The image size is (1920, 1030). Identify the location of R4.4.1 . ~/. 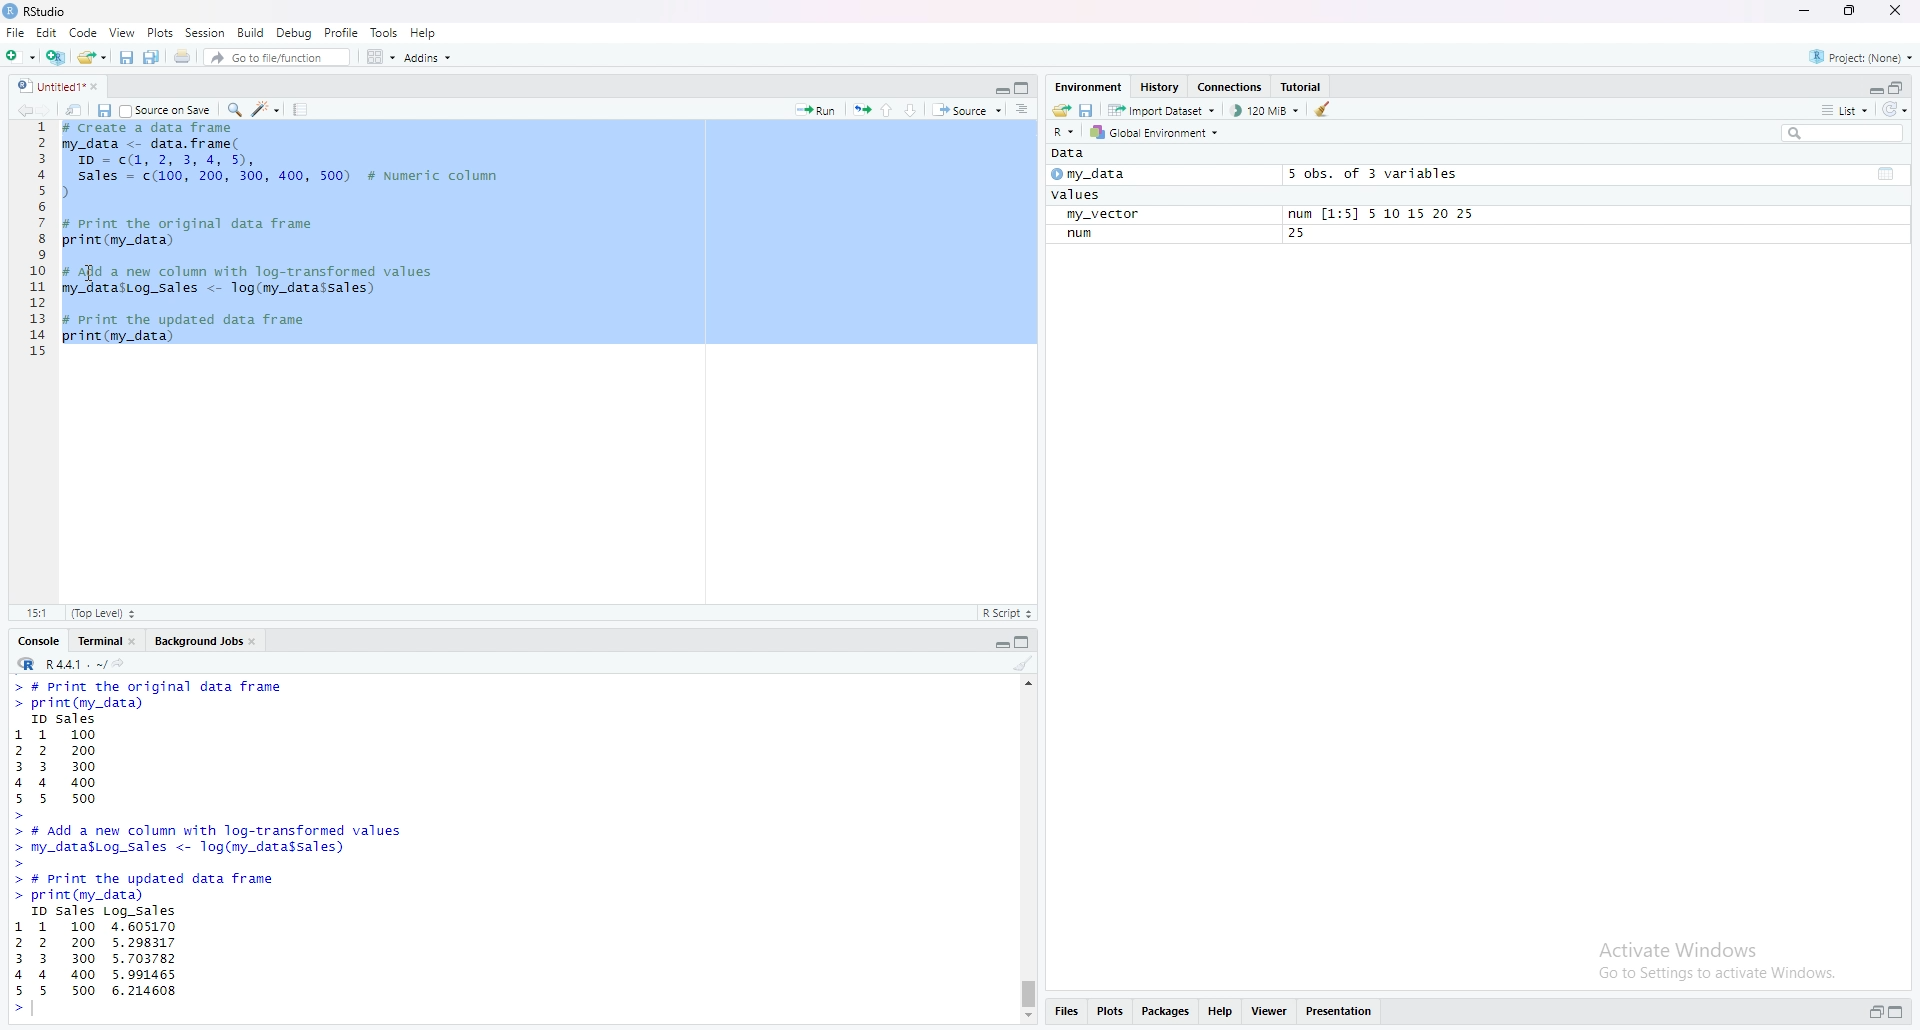
(78, 667).